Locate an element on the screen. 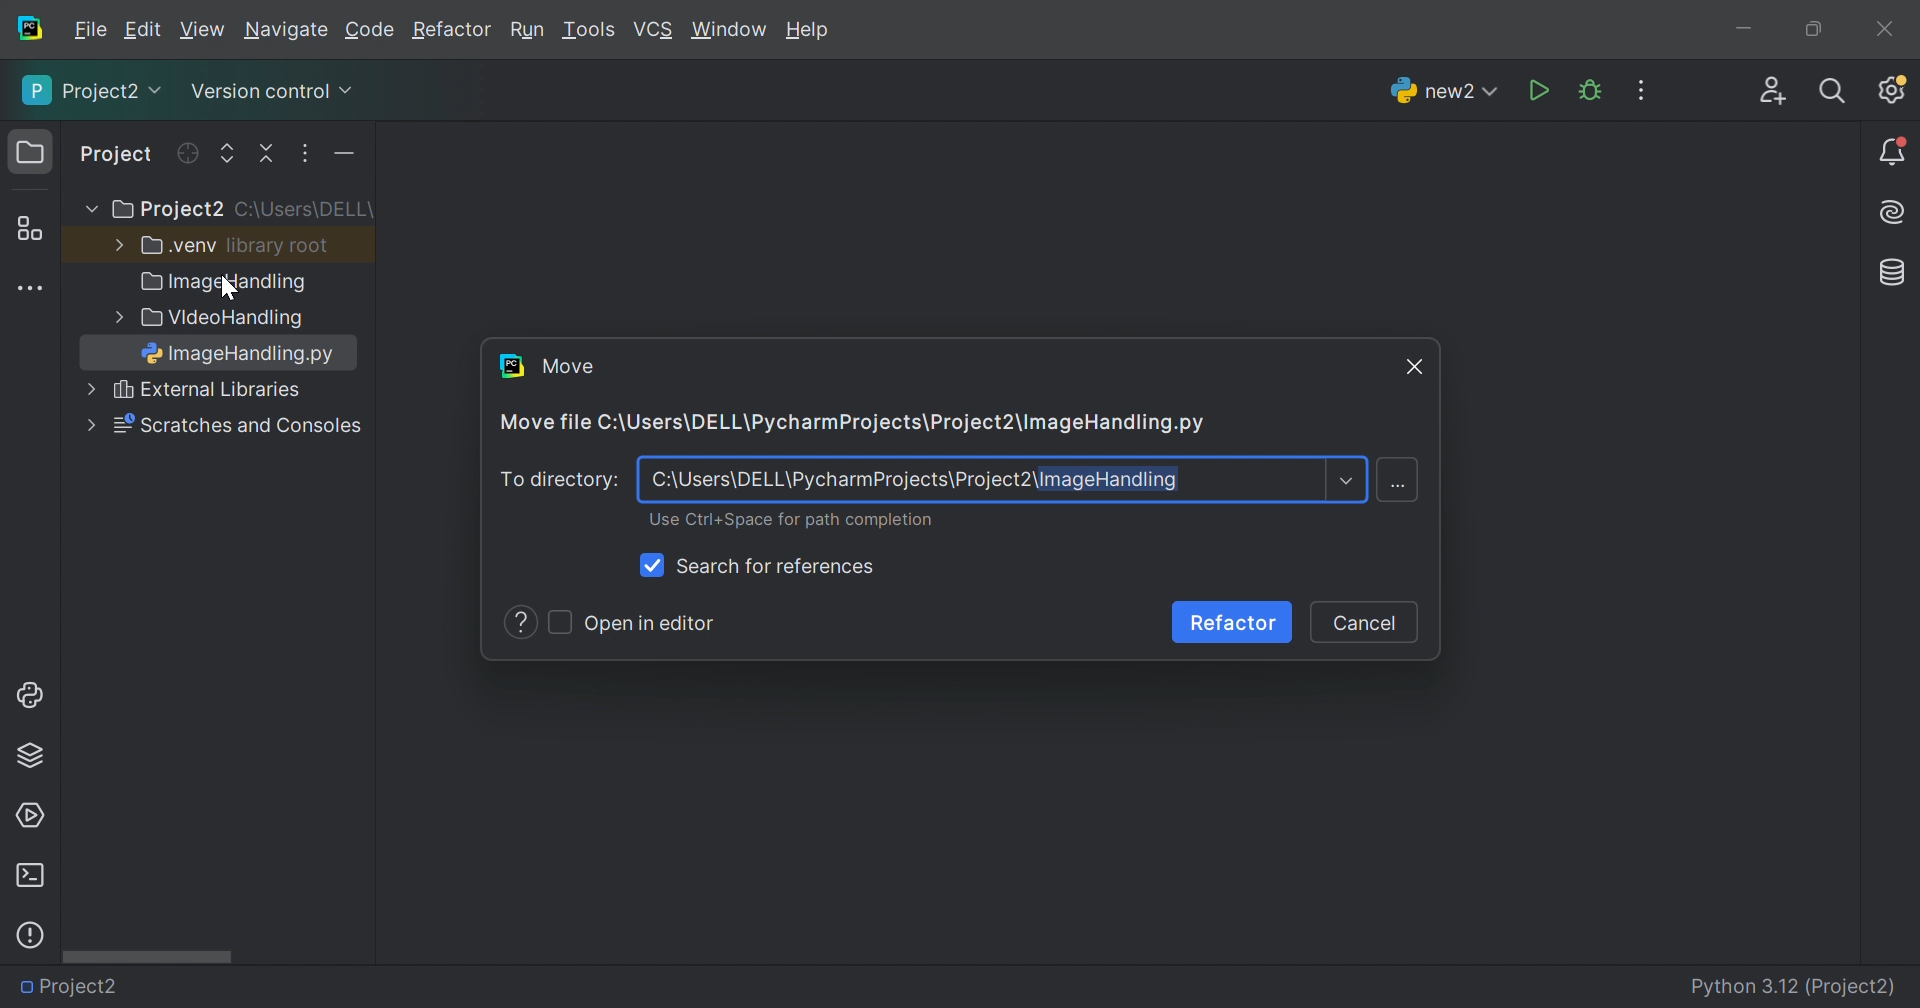 The width and height of the screenshot is (1920, 1008). Python console is located at coordinates (33, 695).